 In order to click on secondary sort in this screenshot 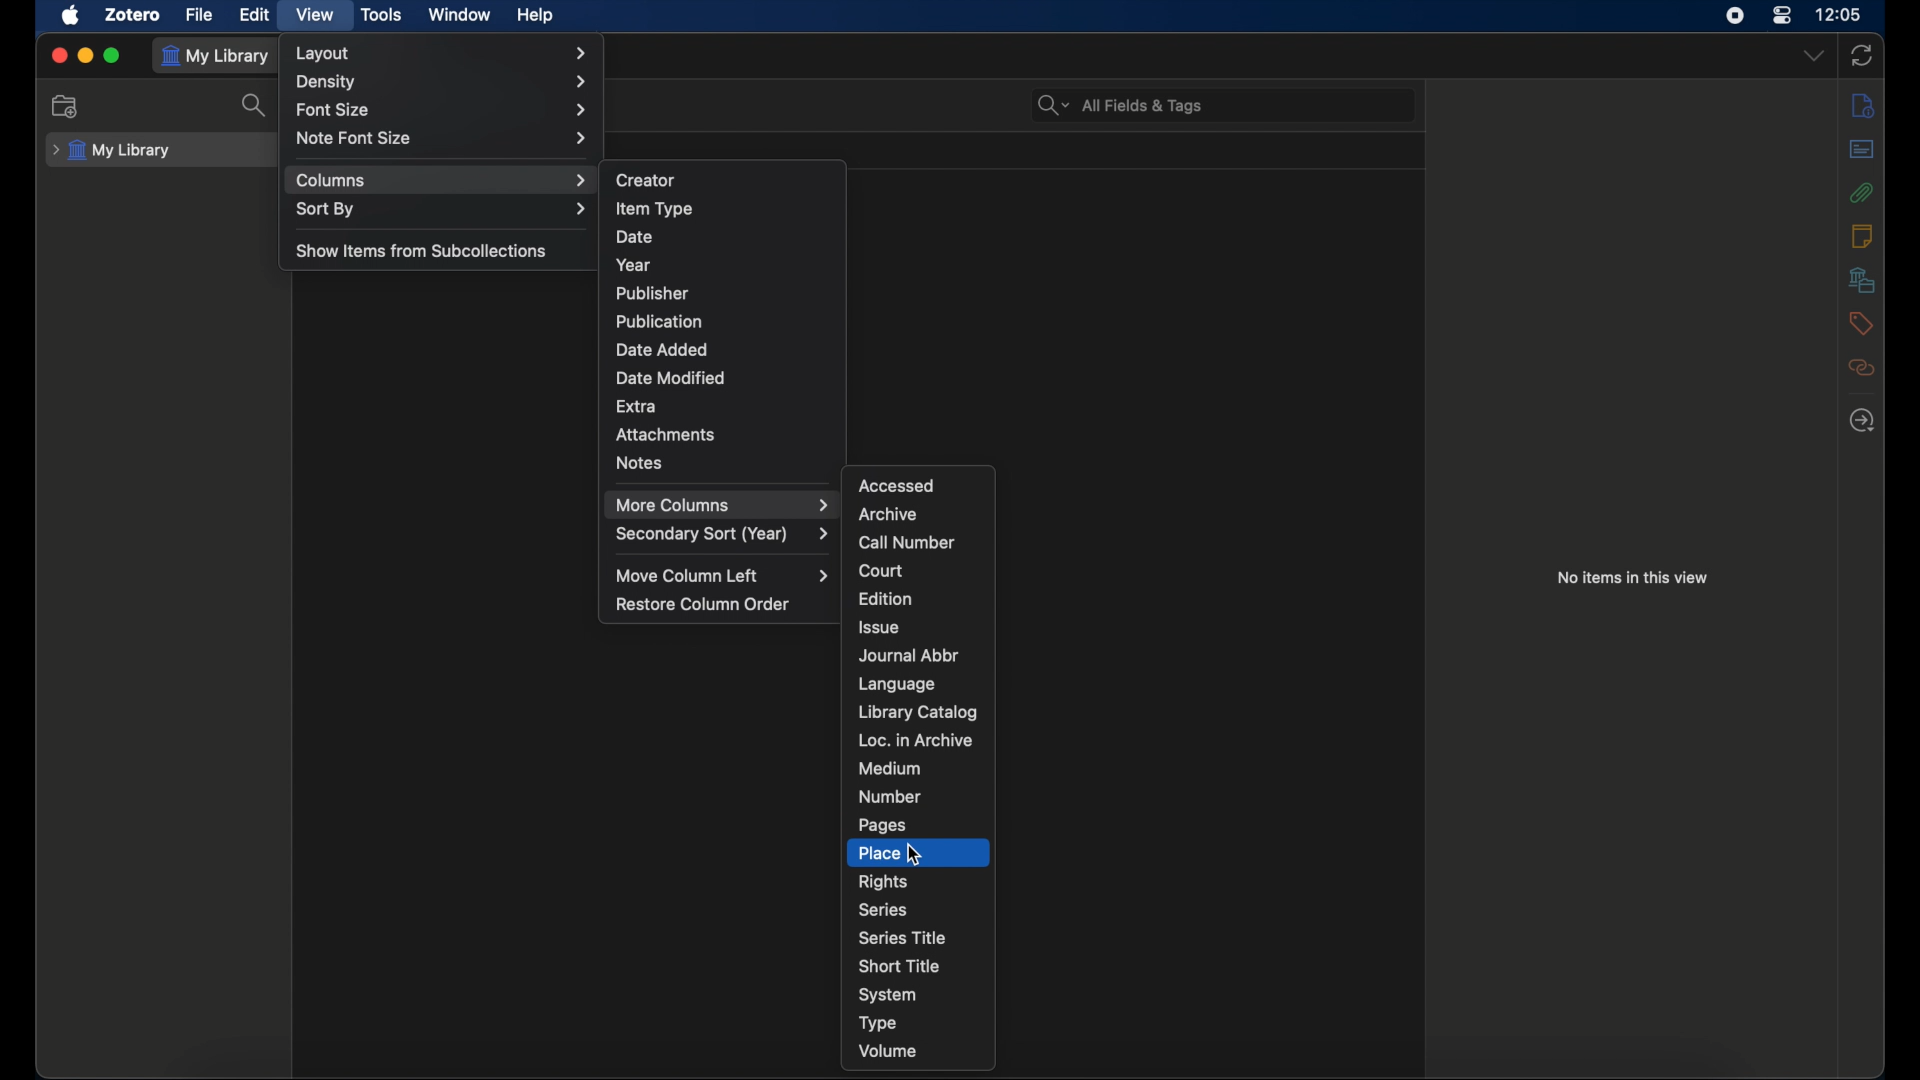, I will do `click(724, 534)`.